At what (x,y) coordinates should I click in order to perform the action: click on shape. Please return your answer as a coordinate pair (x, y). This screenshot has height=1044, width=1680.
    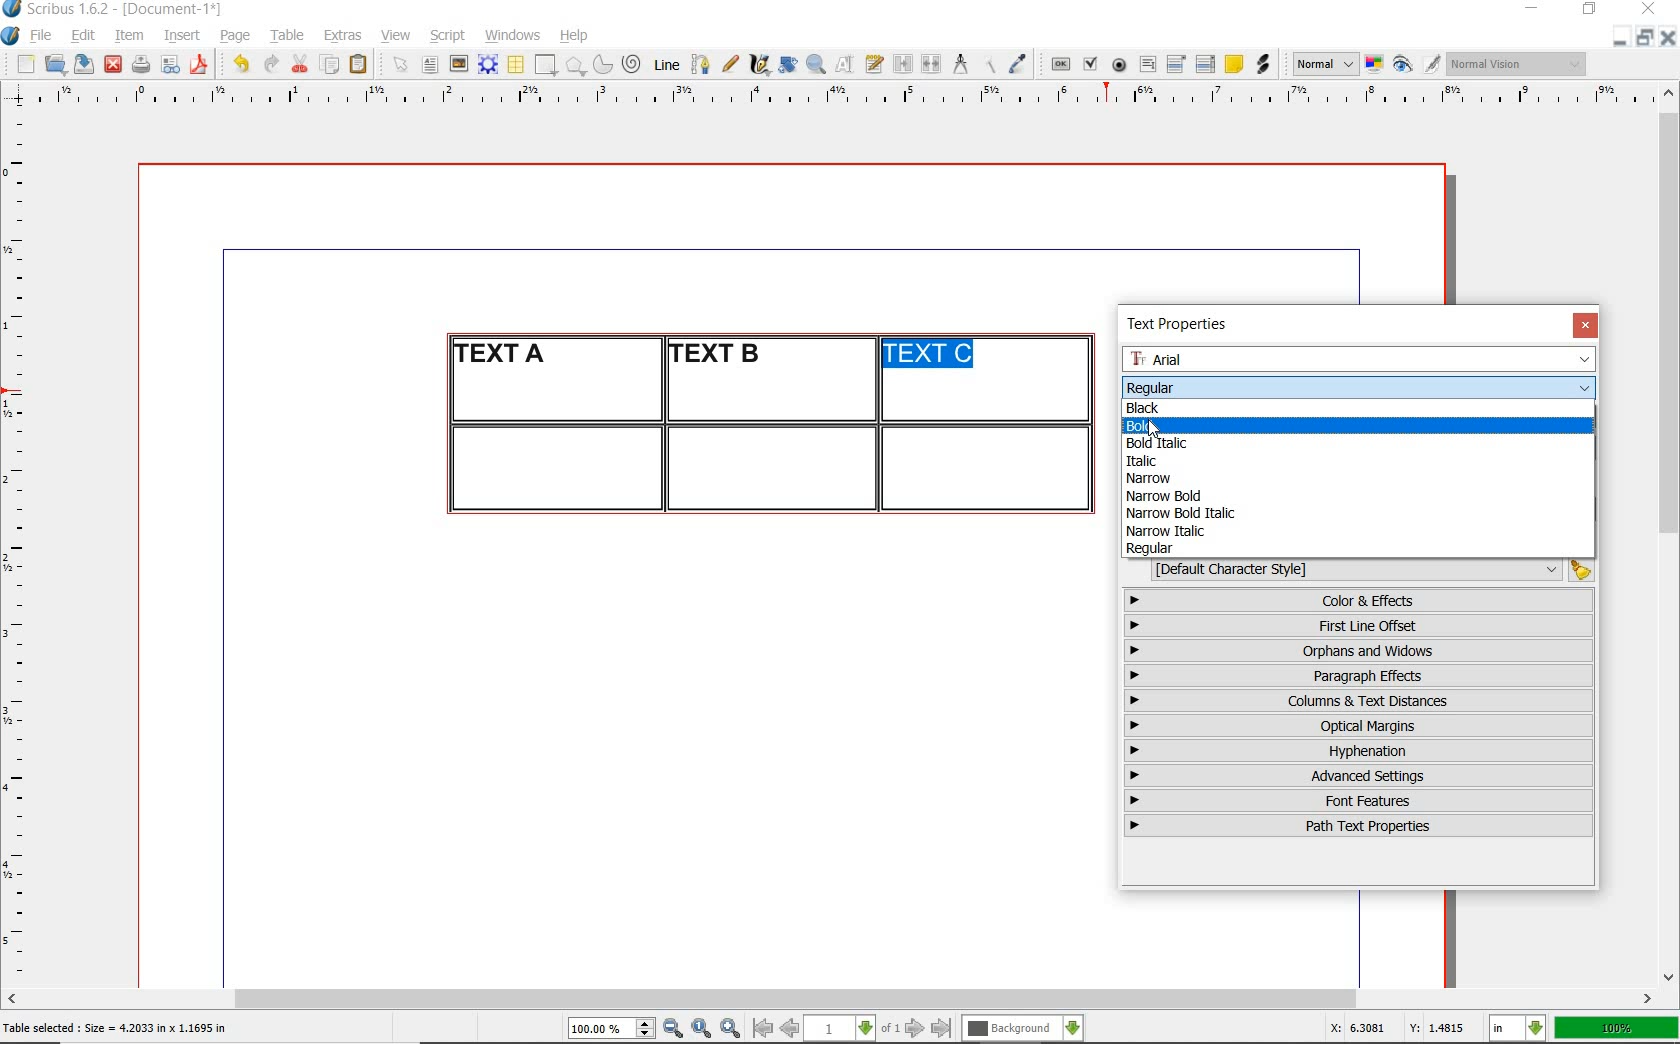
    Looking at the image, I should click on (548, 66).